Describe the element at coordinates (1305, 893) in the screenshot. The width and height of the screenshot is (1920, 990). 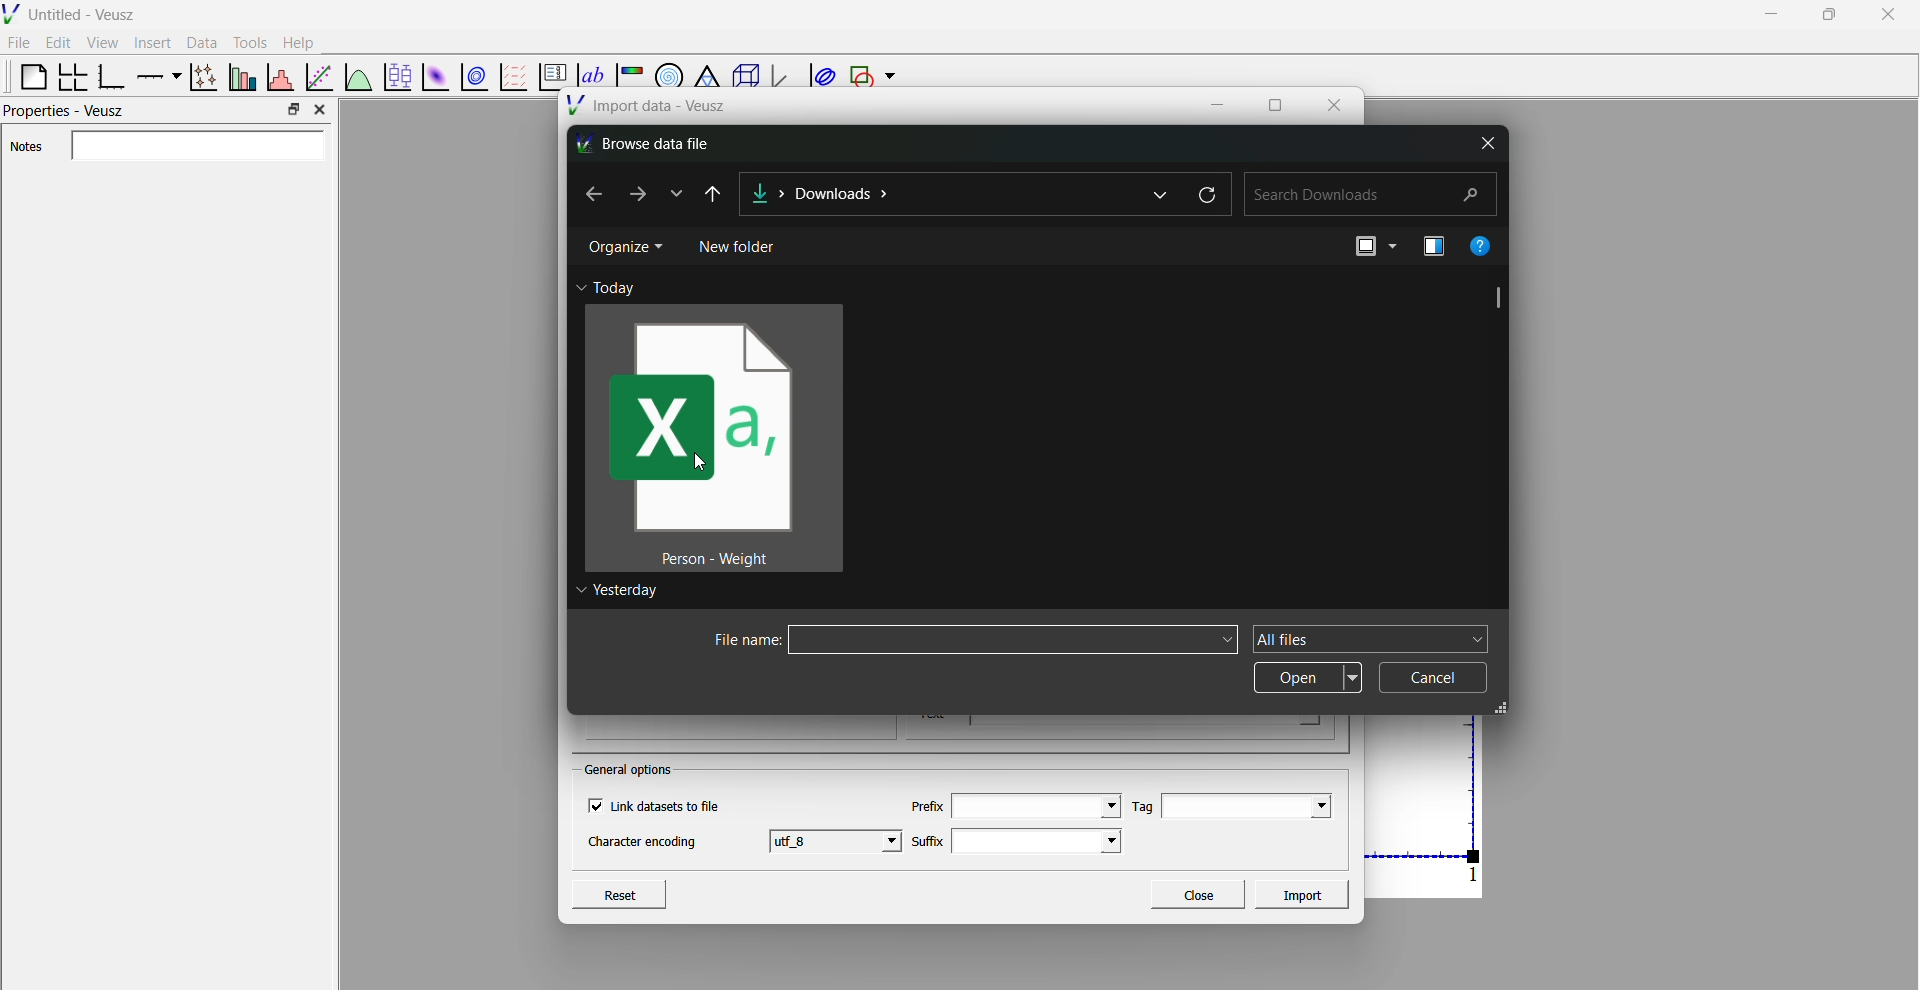
I see `Import` at that location.